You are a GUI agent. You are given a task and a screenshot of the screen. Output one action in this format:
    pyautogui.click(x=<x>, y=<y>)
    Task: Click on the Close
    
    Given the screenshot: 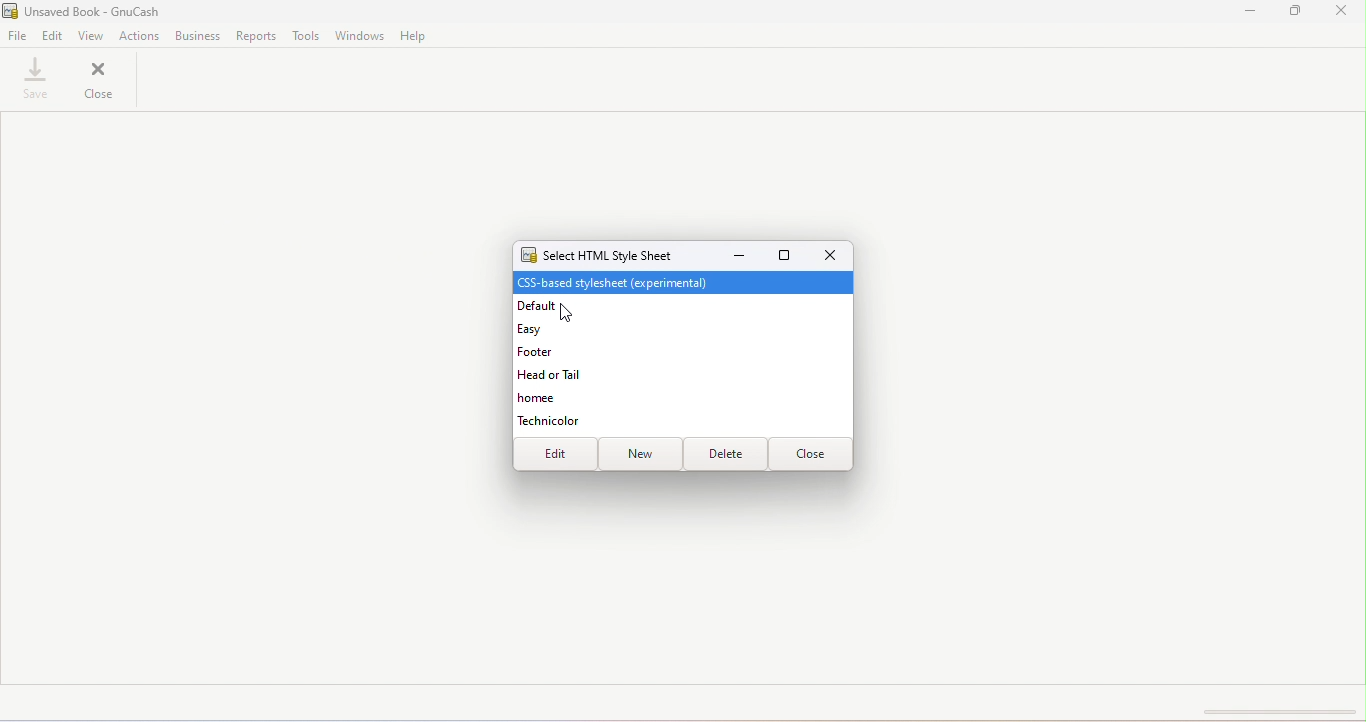 What is the action you would take?
    pyautogui.click(x=810, y=454)
    